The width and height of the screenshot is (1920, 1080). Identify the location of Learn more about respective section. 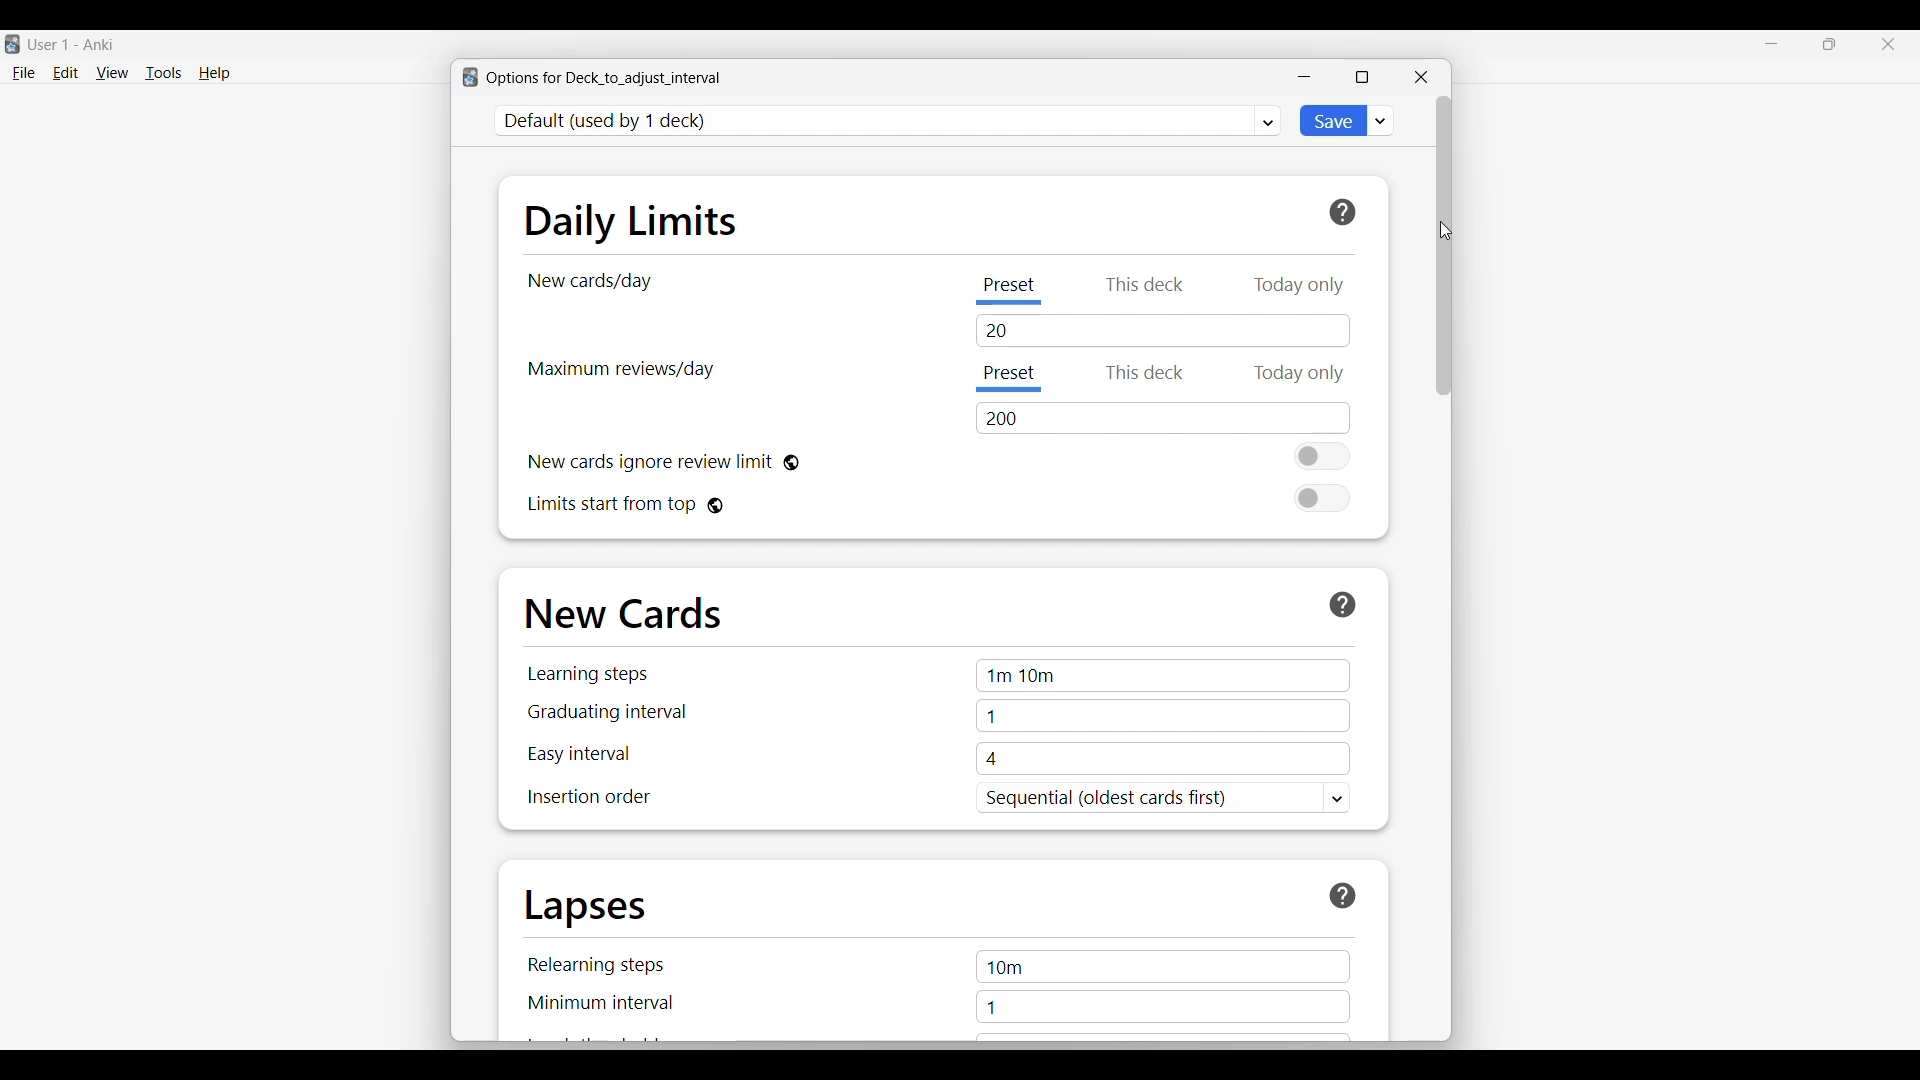
(1344, 896).